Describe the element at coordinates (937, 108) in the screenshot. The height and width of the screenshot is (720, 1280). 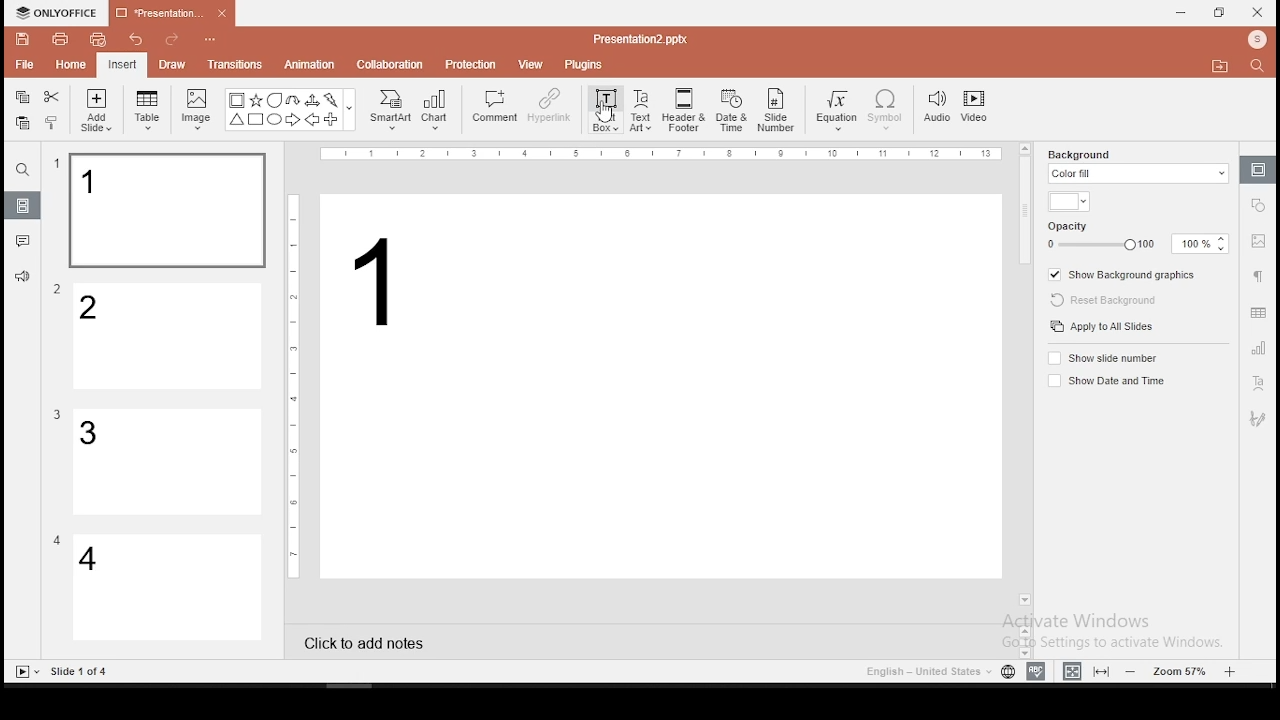
I see `audio` at that location.